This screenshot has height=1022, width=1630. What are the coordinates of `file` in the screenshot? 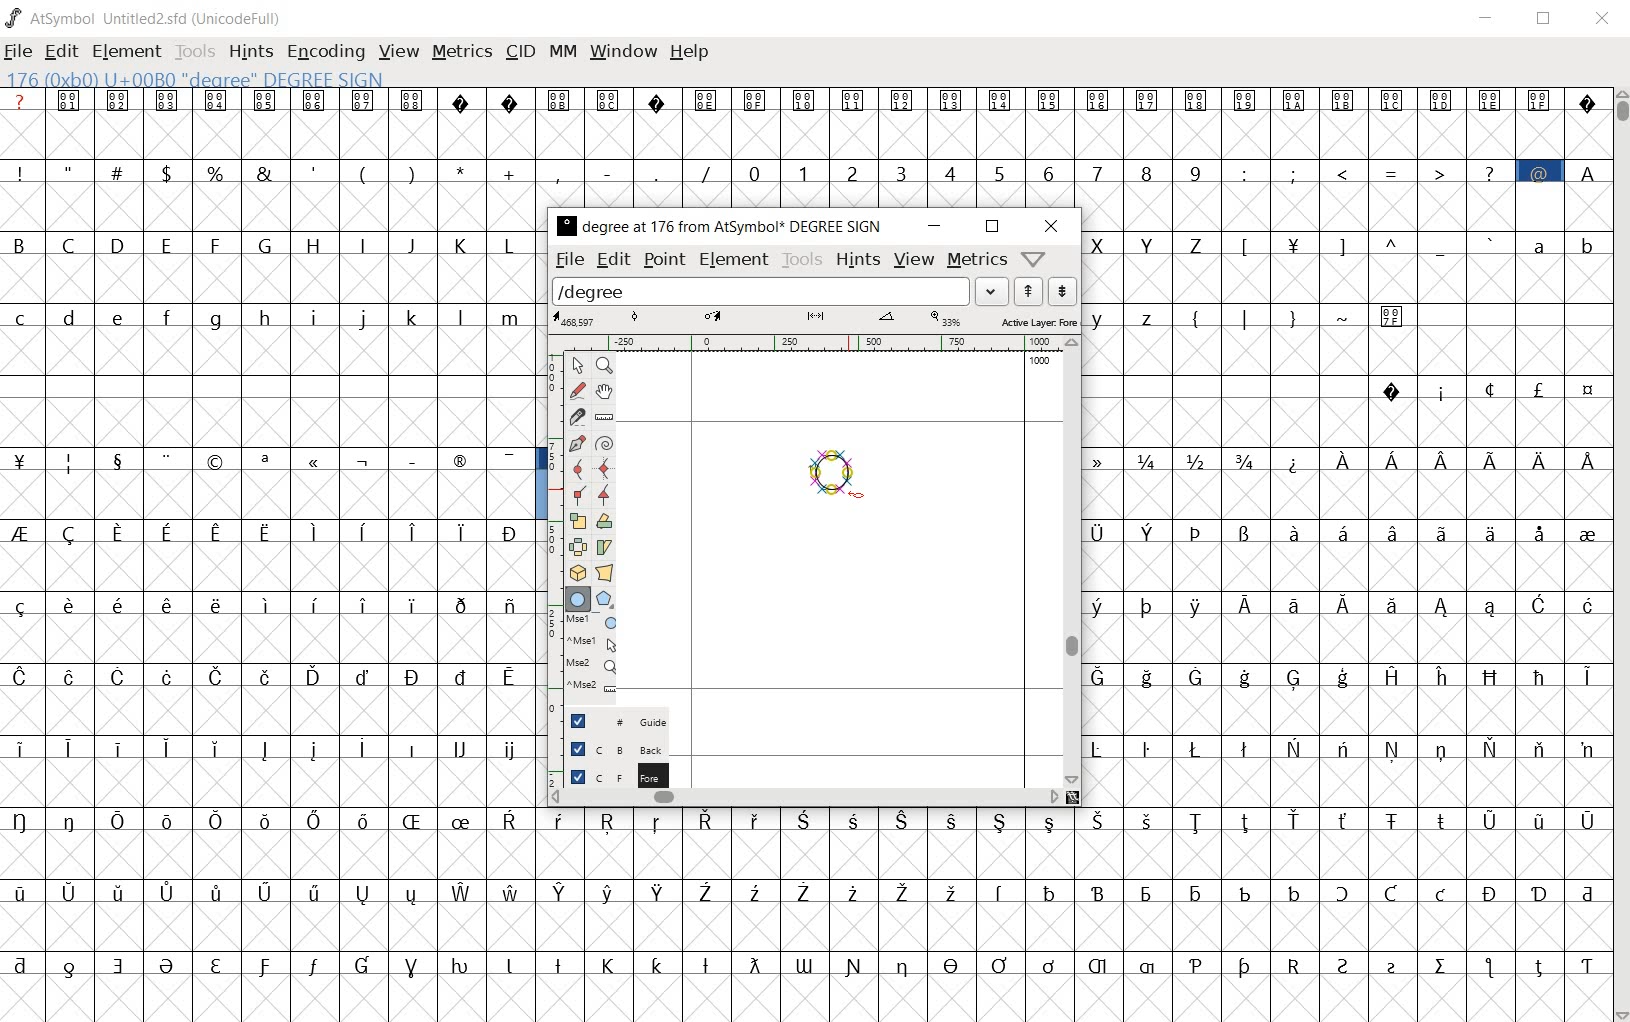 It's located at (18, 53).